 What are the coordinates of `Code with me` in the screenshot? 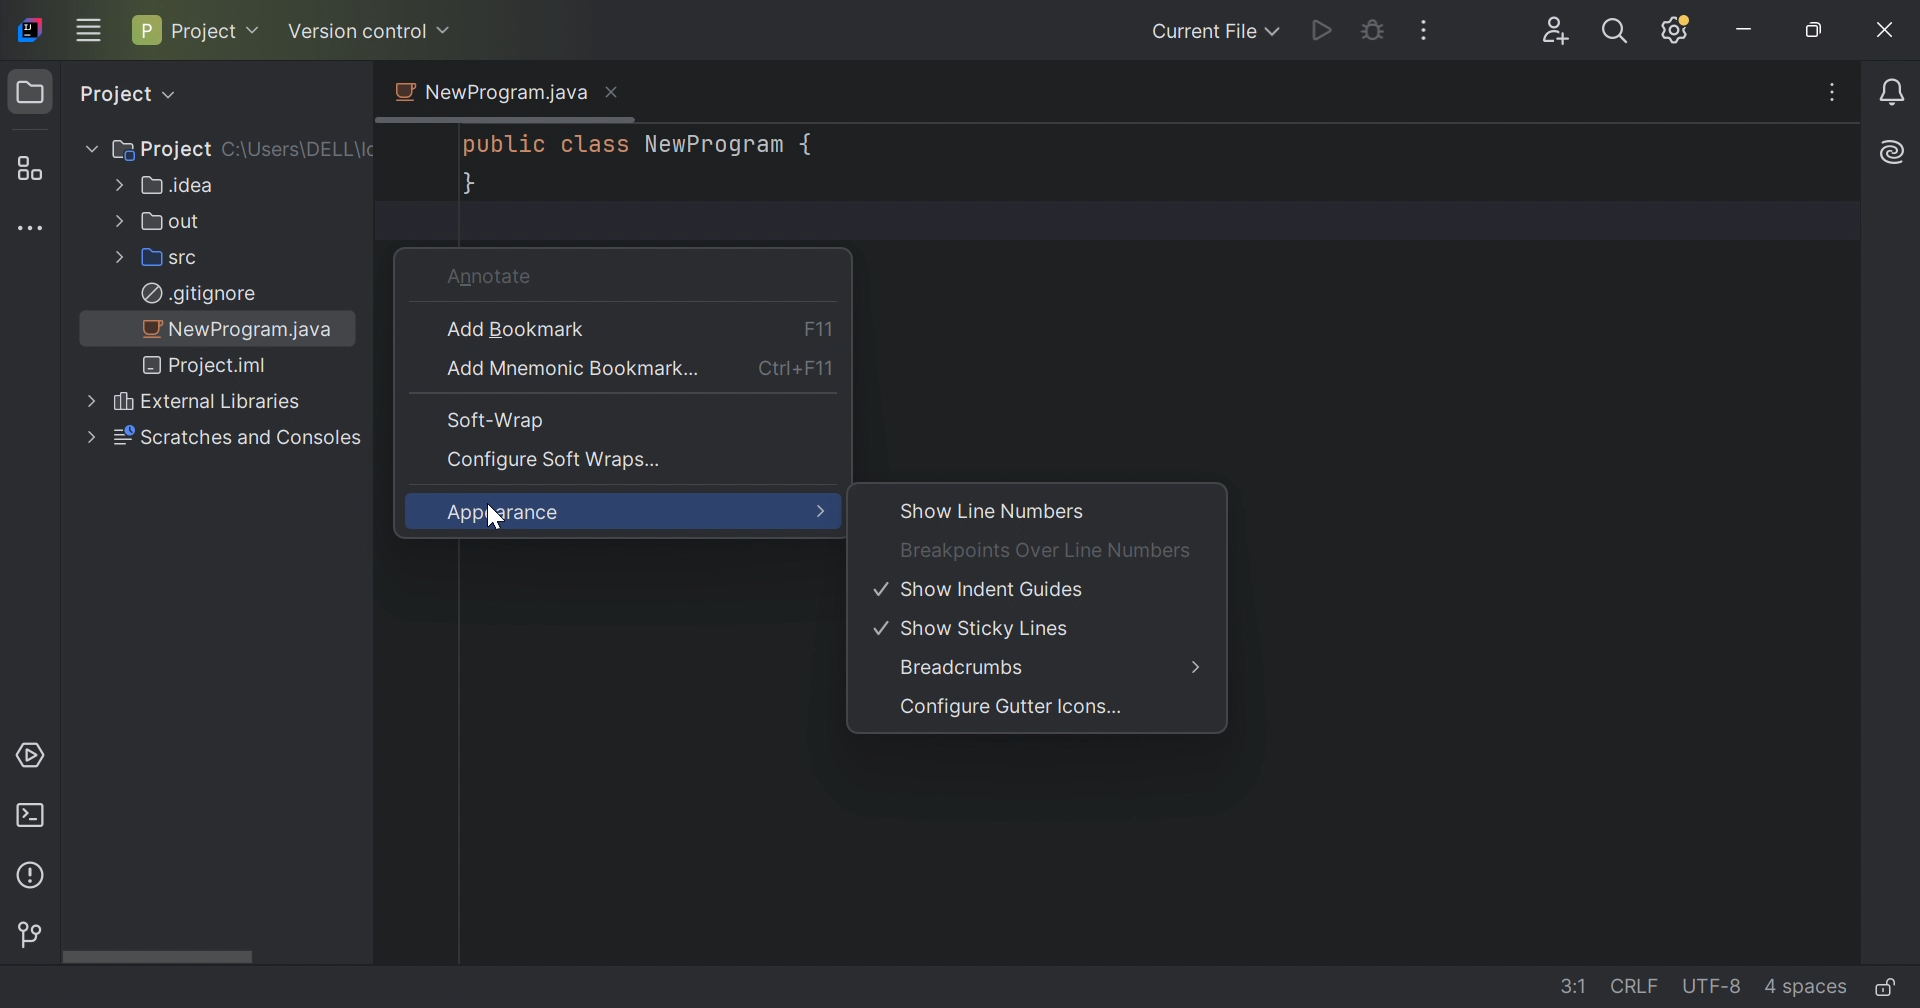 It's located at (1555, 32).